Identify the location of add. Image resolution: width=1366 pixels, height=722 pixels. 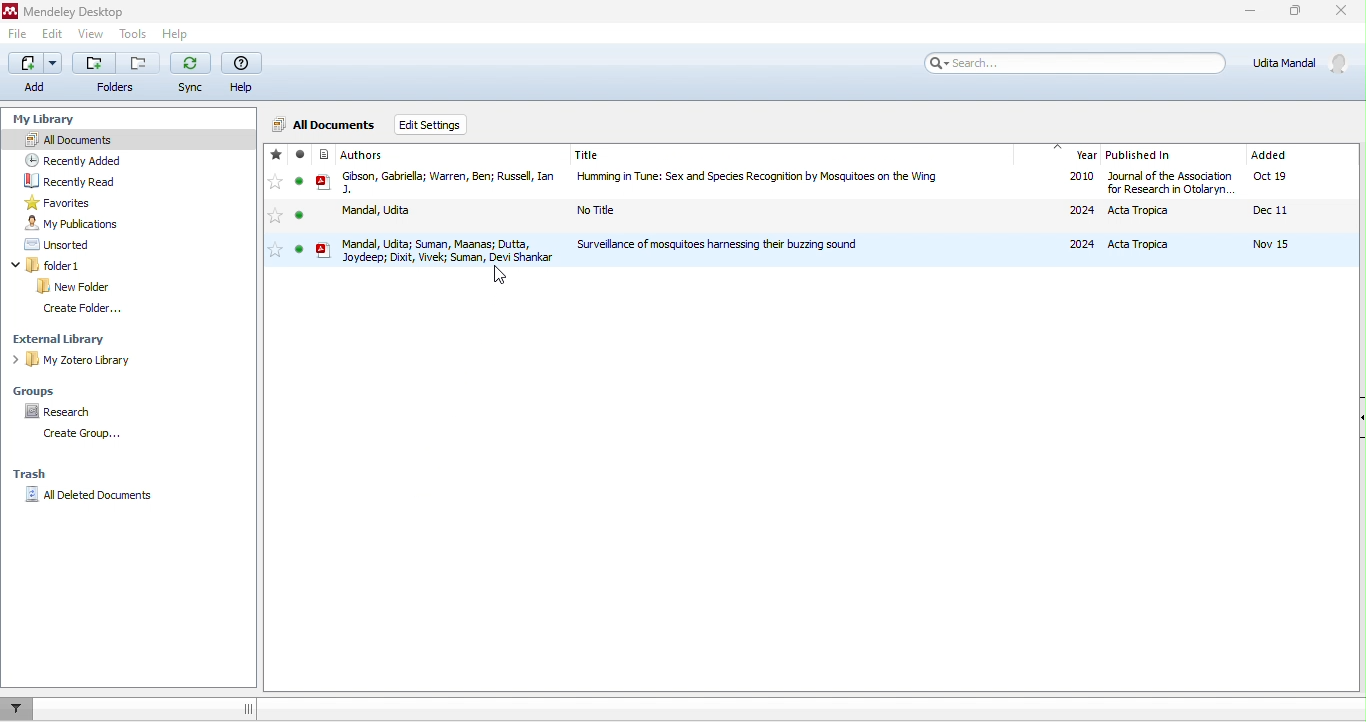
(36, 75).